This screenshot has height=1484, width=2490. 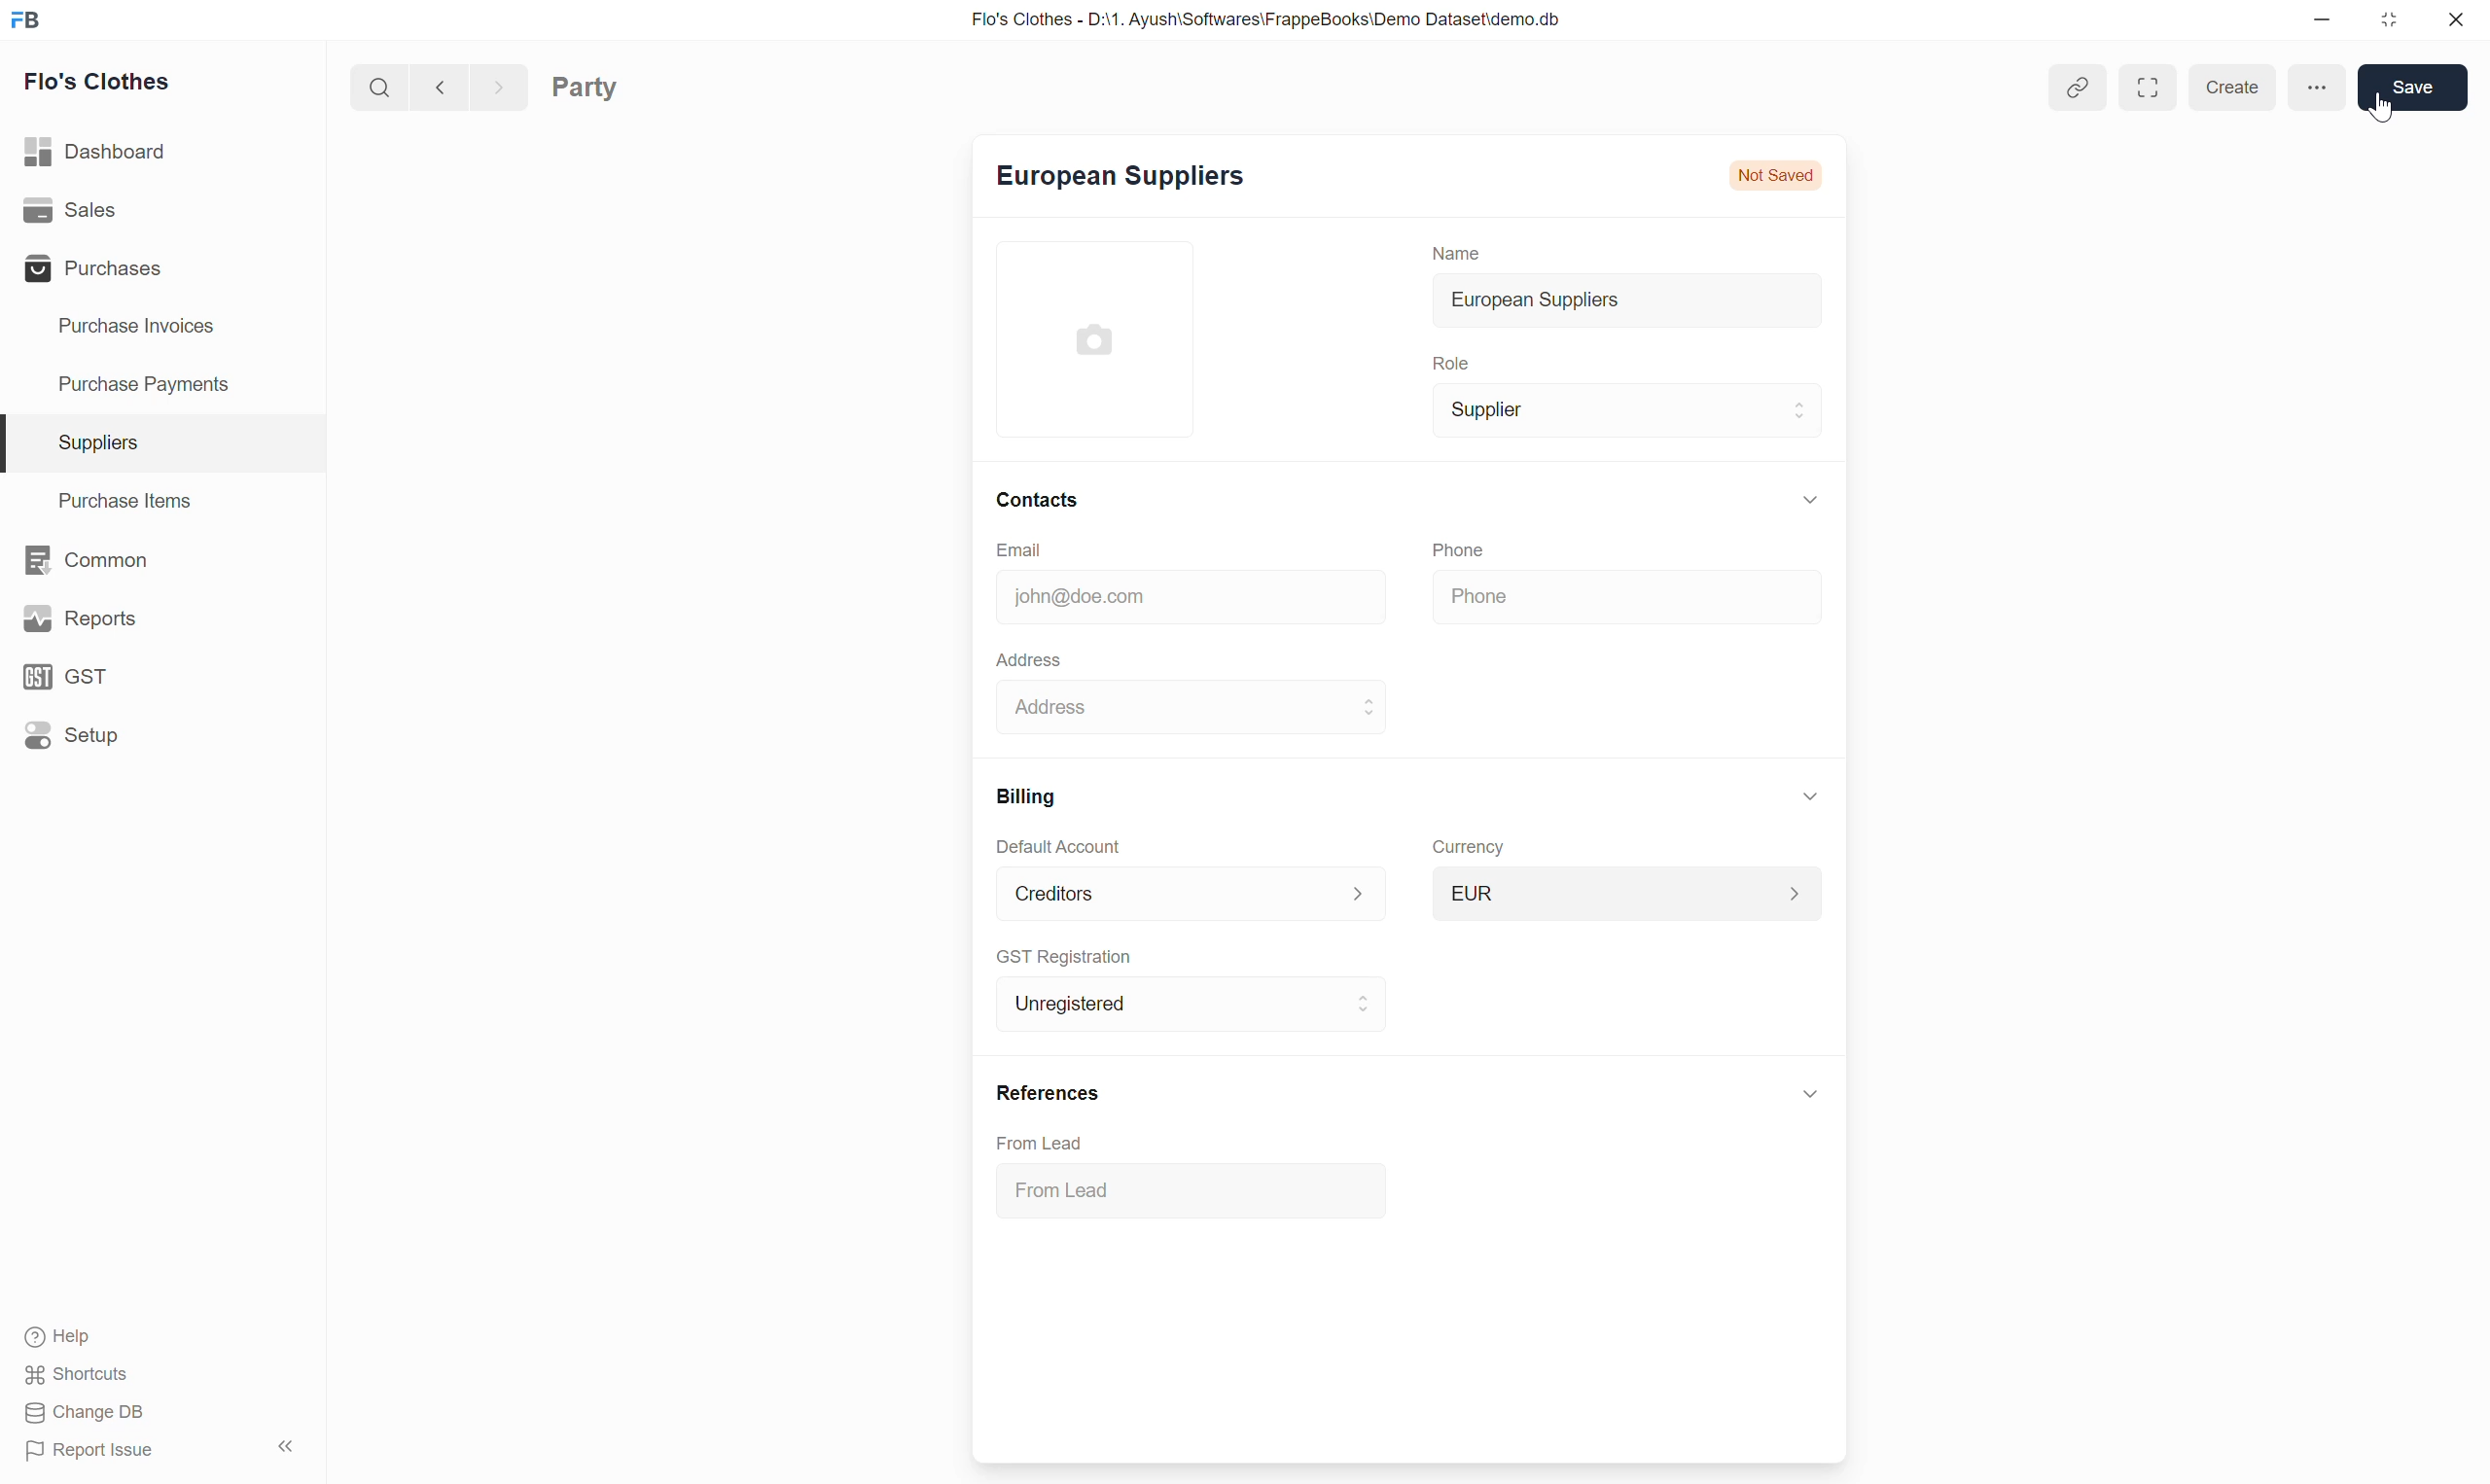 I want to click on Currency, so click(x=1463, y=843).